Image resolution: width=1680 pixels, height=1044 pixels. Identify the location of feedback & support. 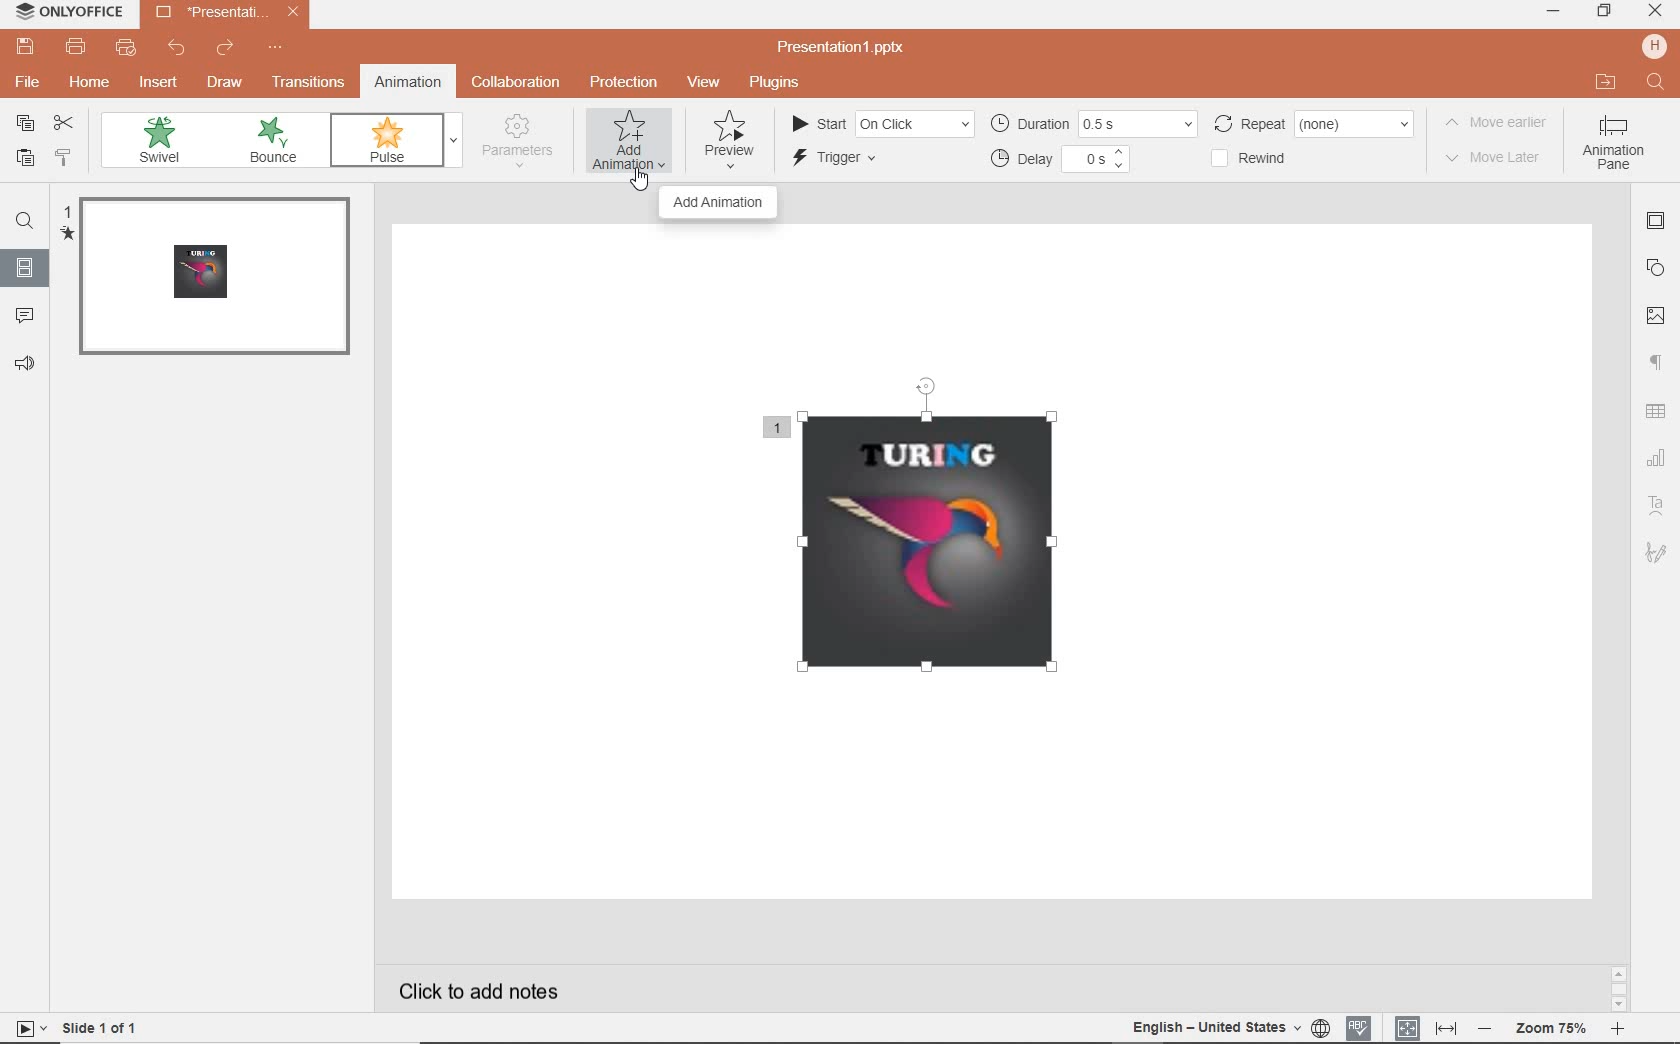
(24, 365).